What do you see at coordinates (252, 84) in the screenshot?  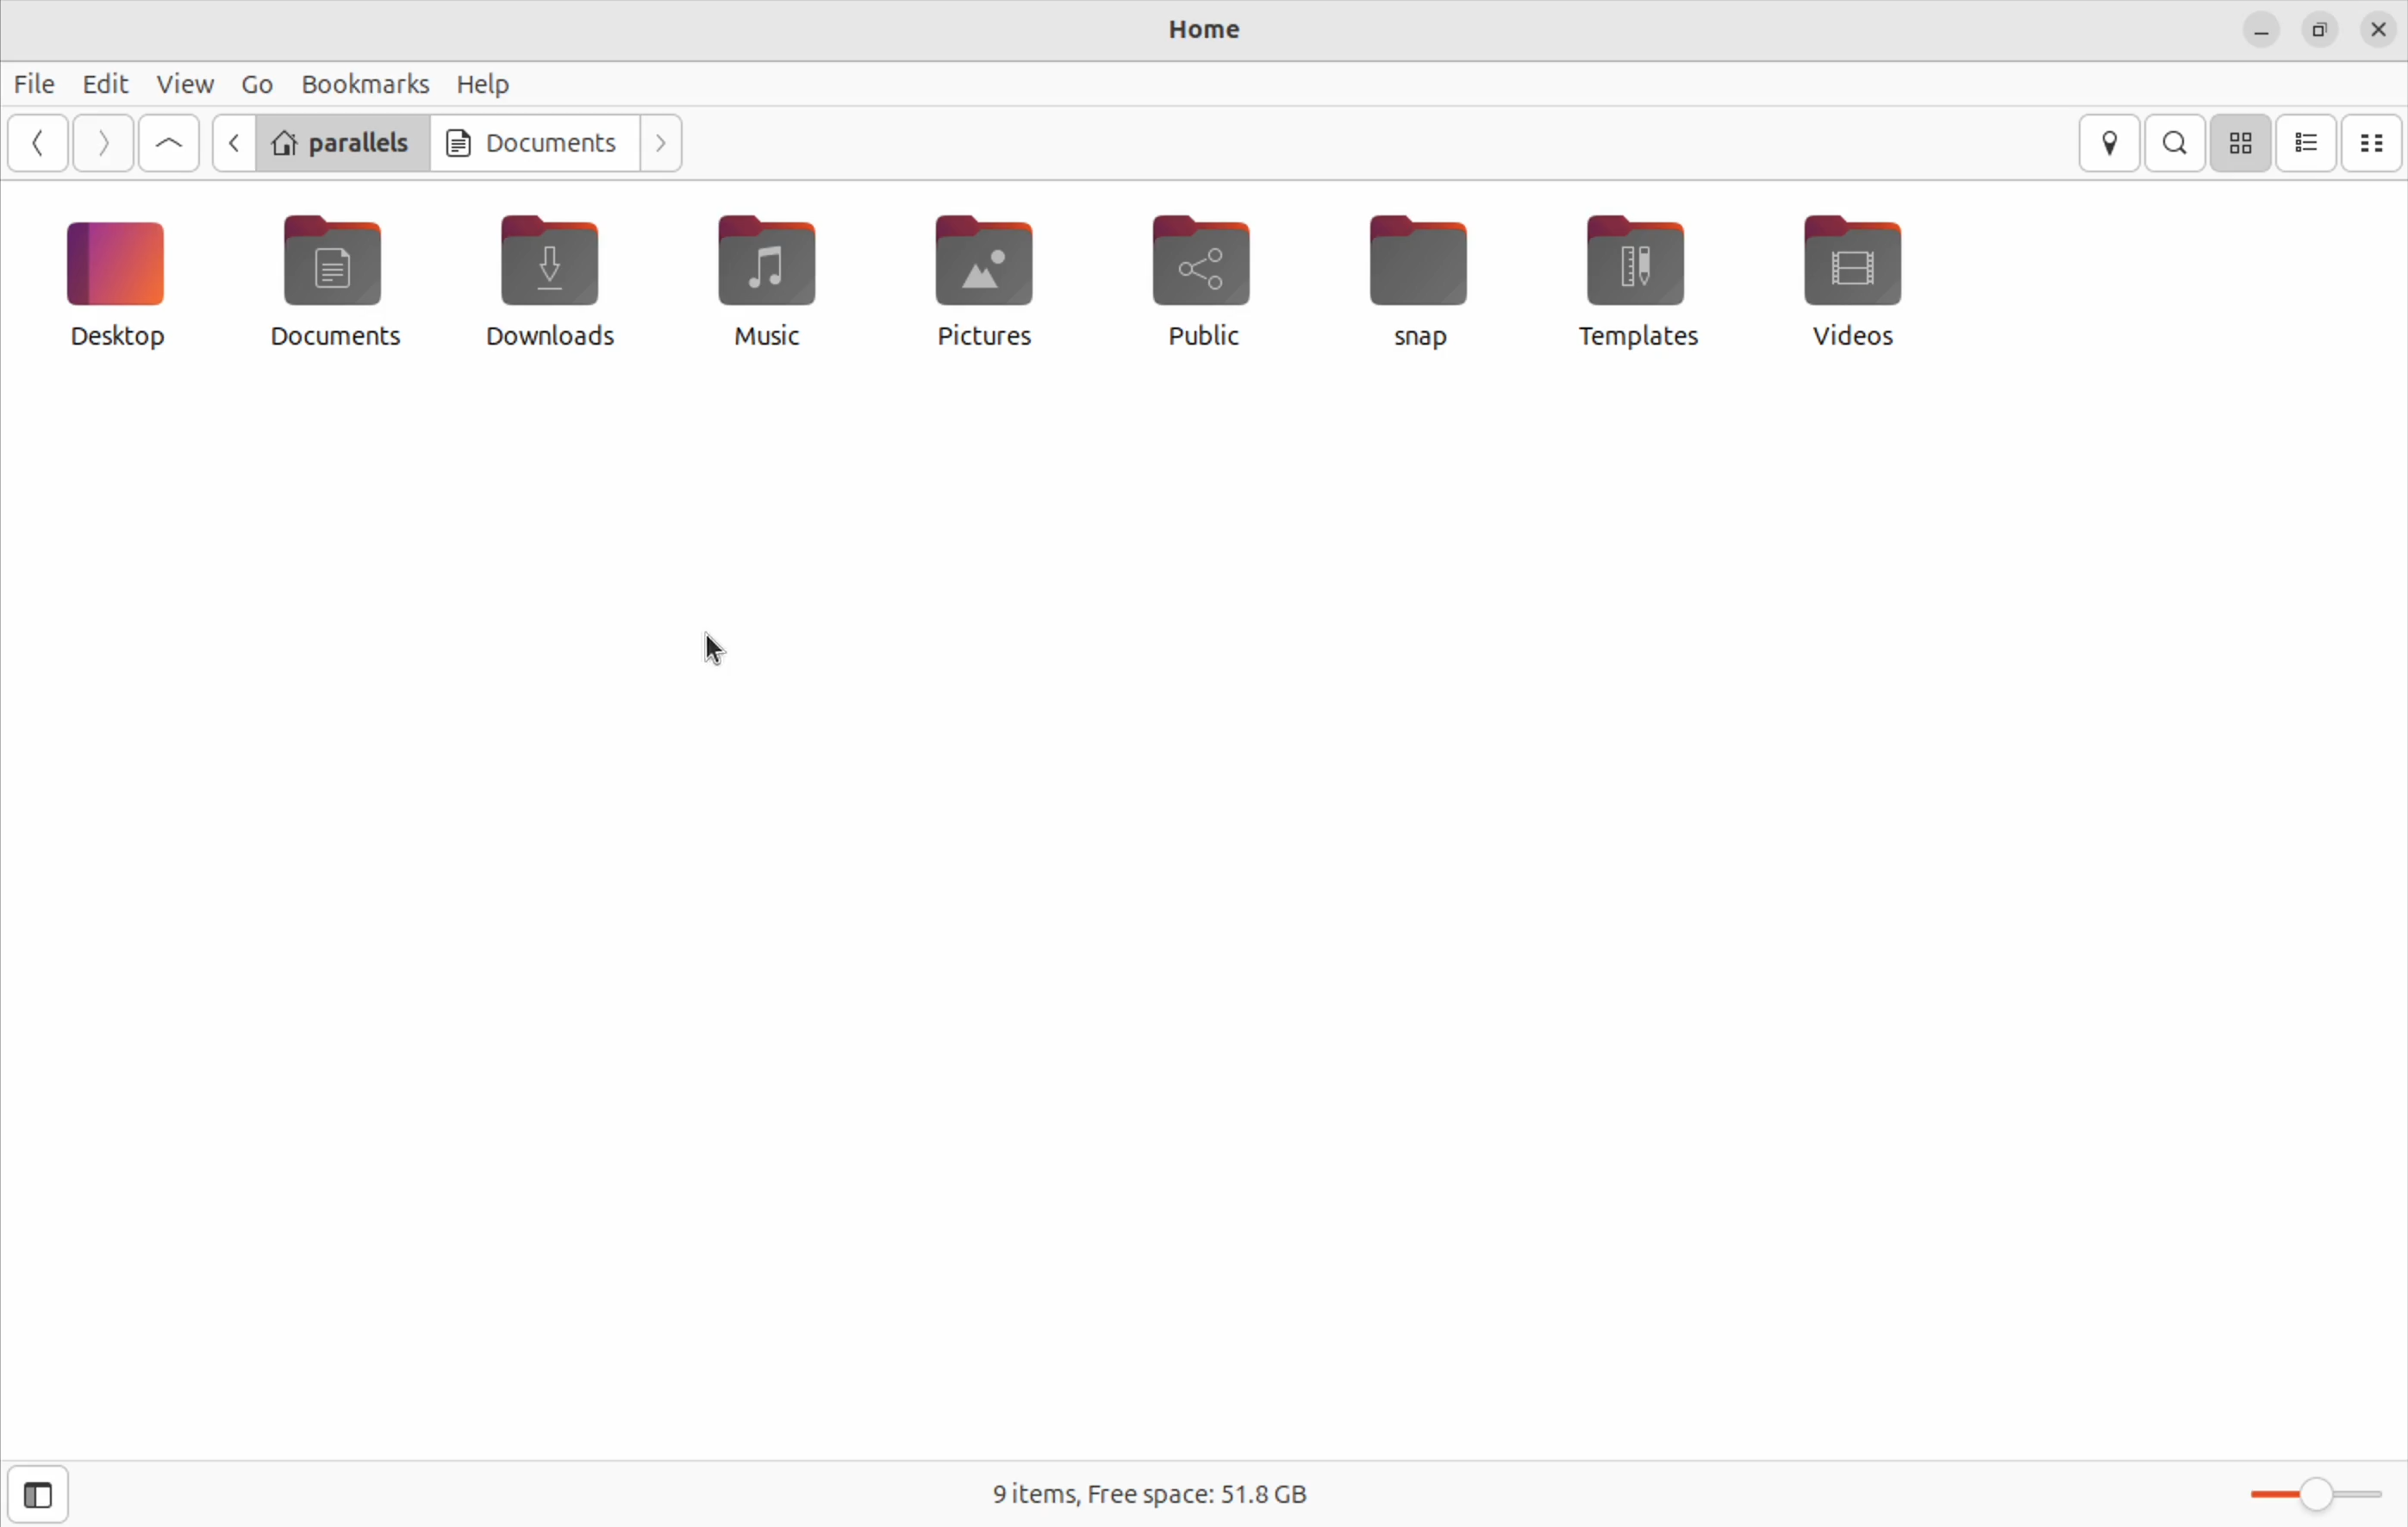 I see `Go` at bounding box center [252, 84].